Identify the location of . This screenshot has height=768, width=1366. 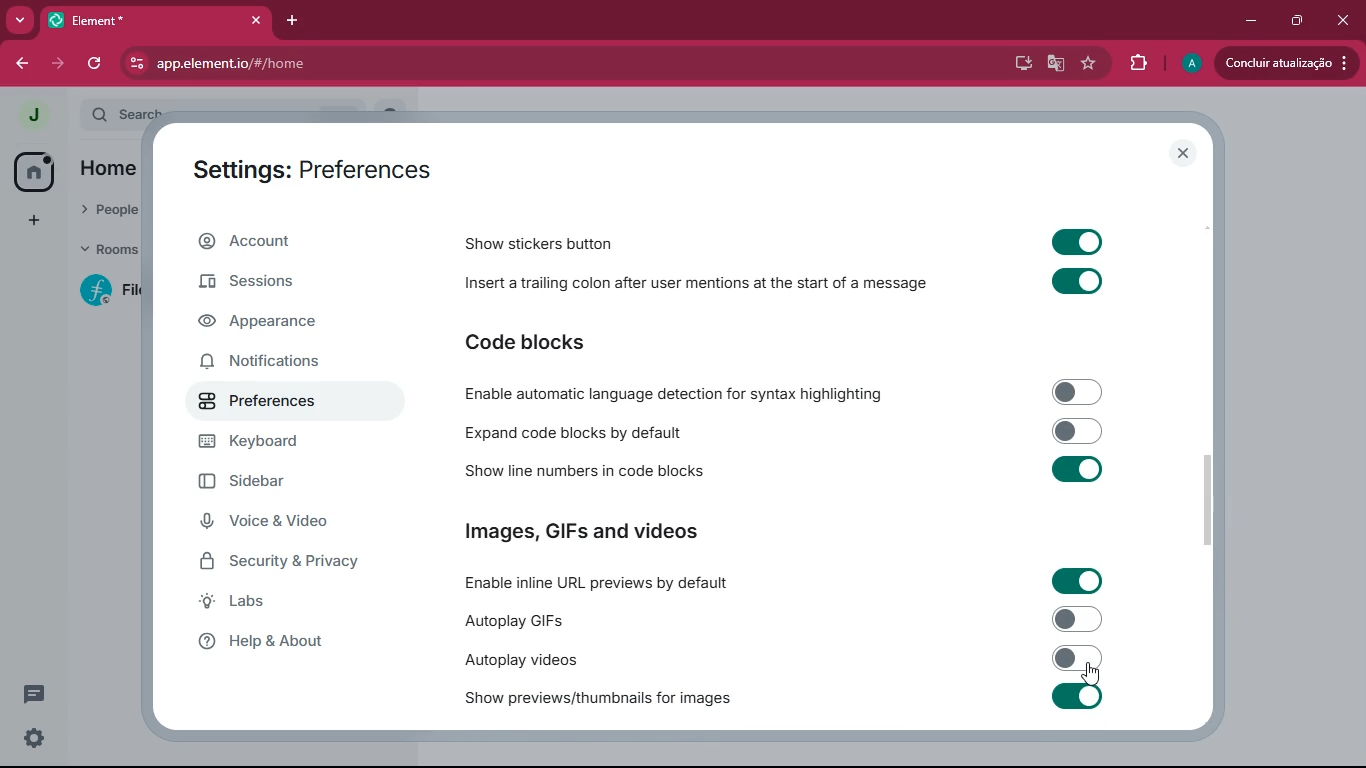
(1079, 470).